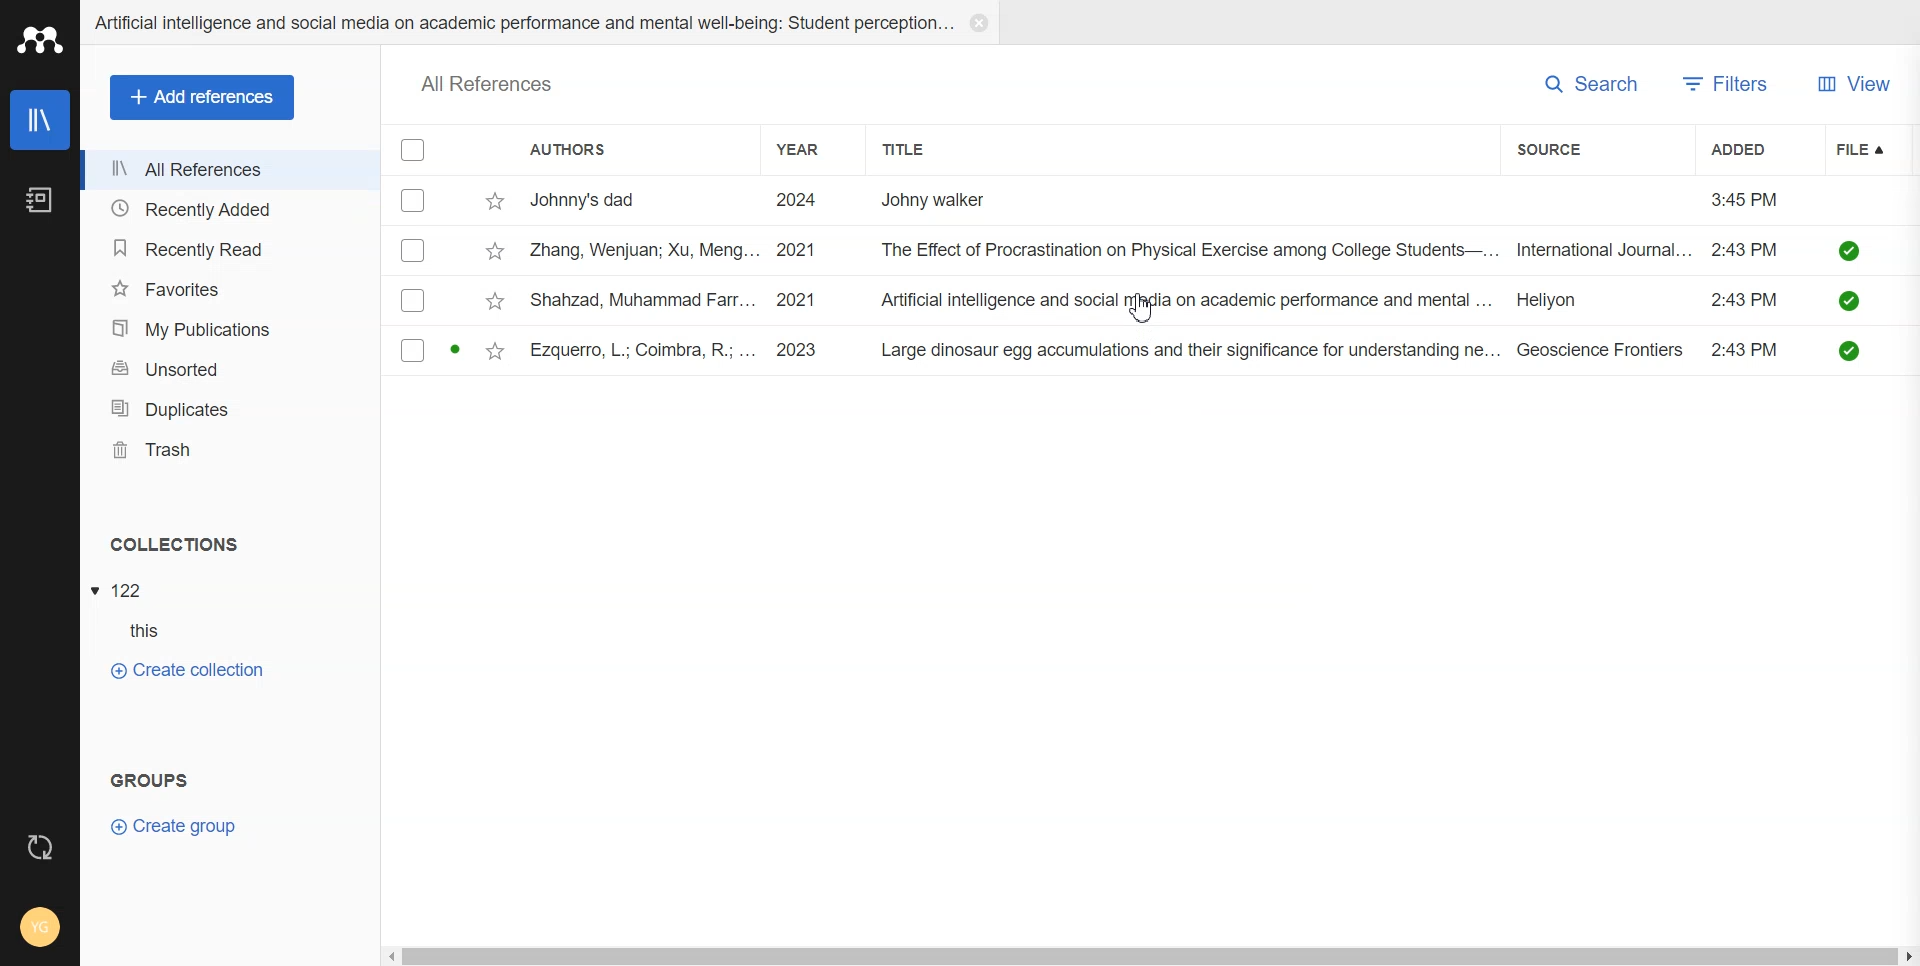  I want to click on downloded, so click(1848, 251).